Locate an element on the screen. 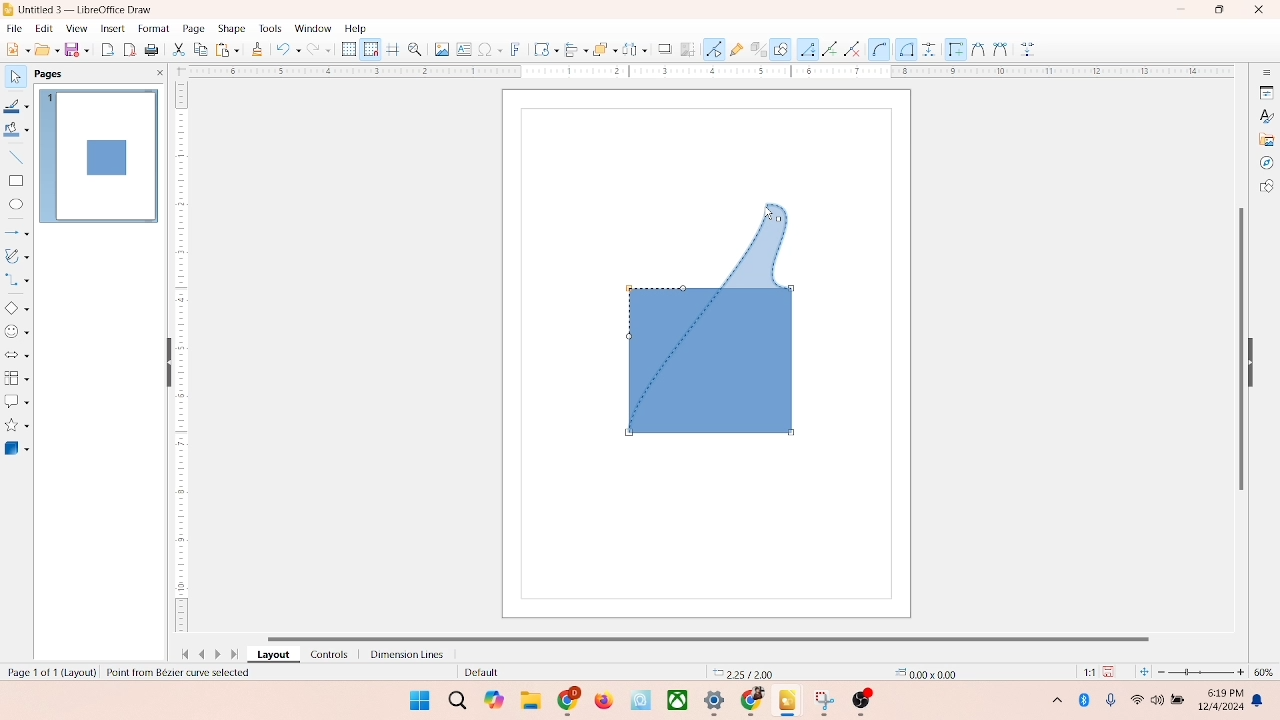  hidden icons is located at coordinates (1047, 703).